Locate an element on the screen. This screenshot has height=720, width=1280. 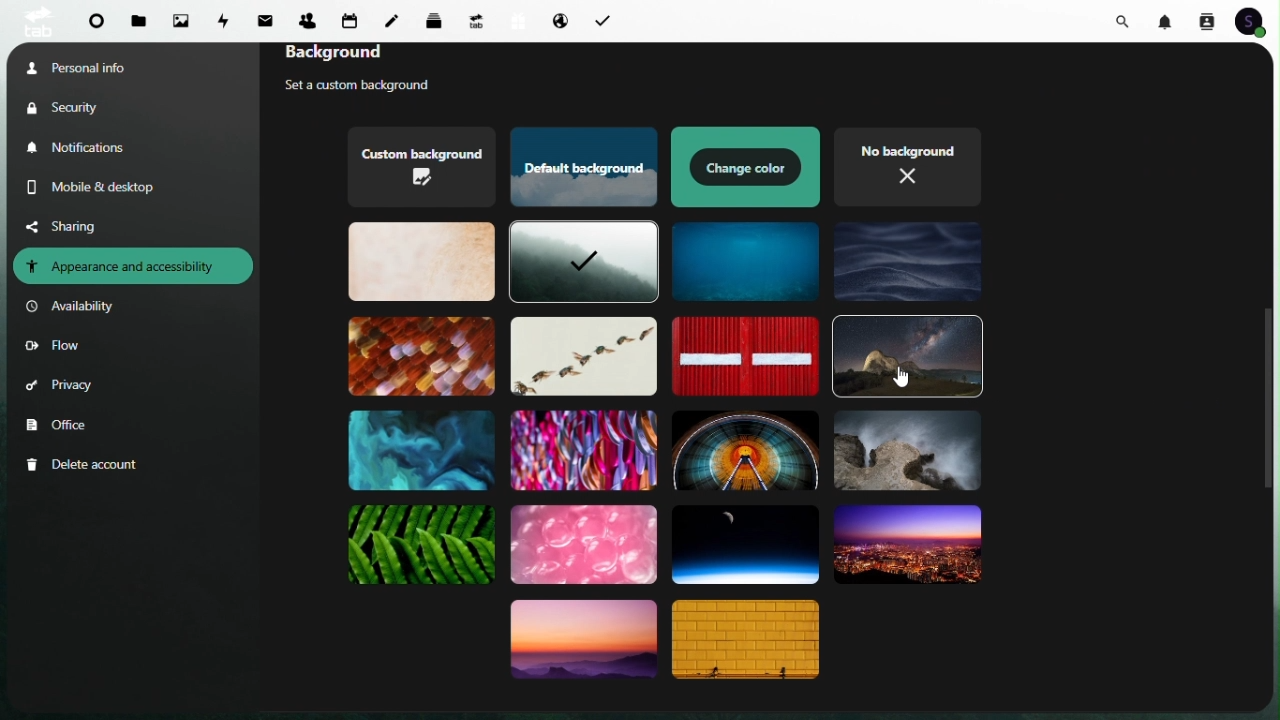
mail is located at coordinates (269, 18).